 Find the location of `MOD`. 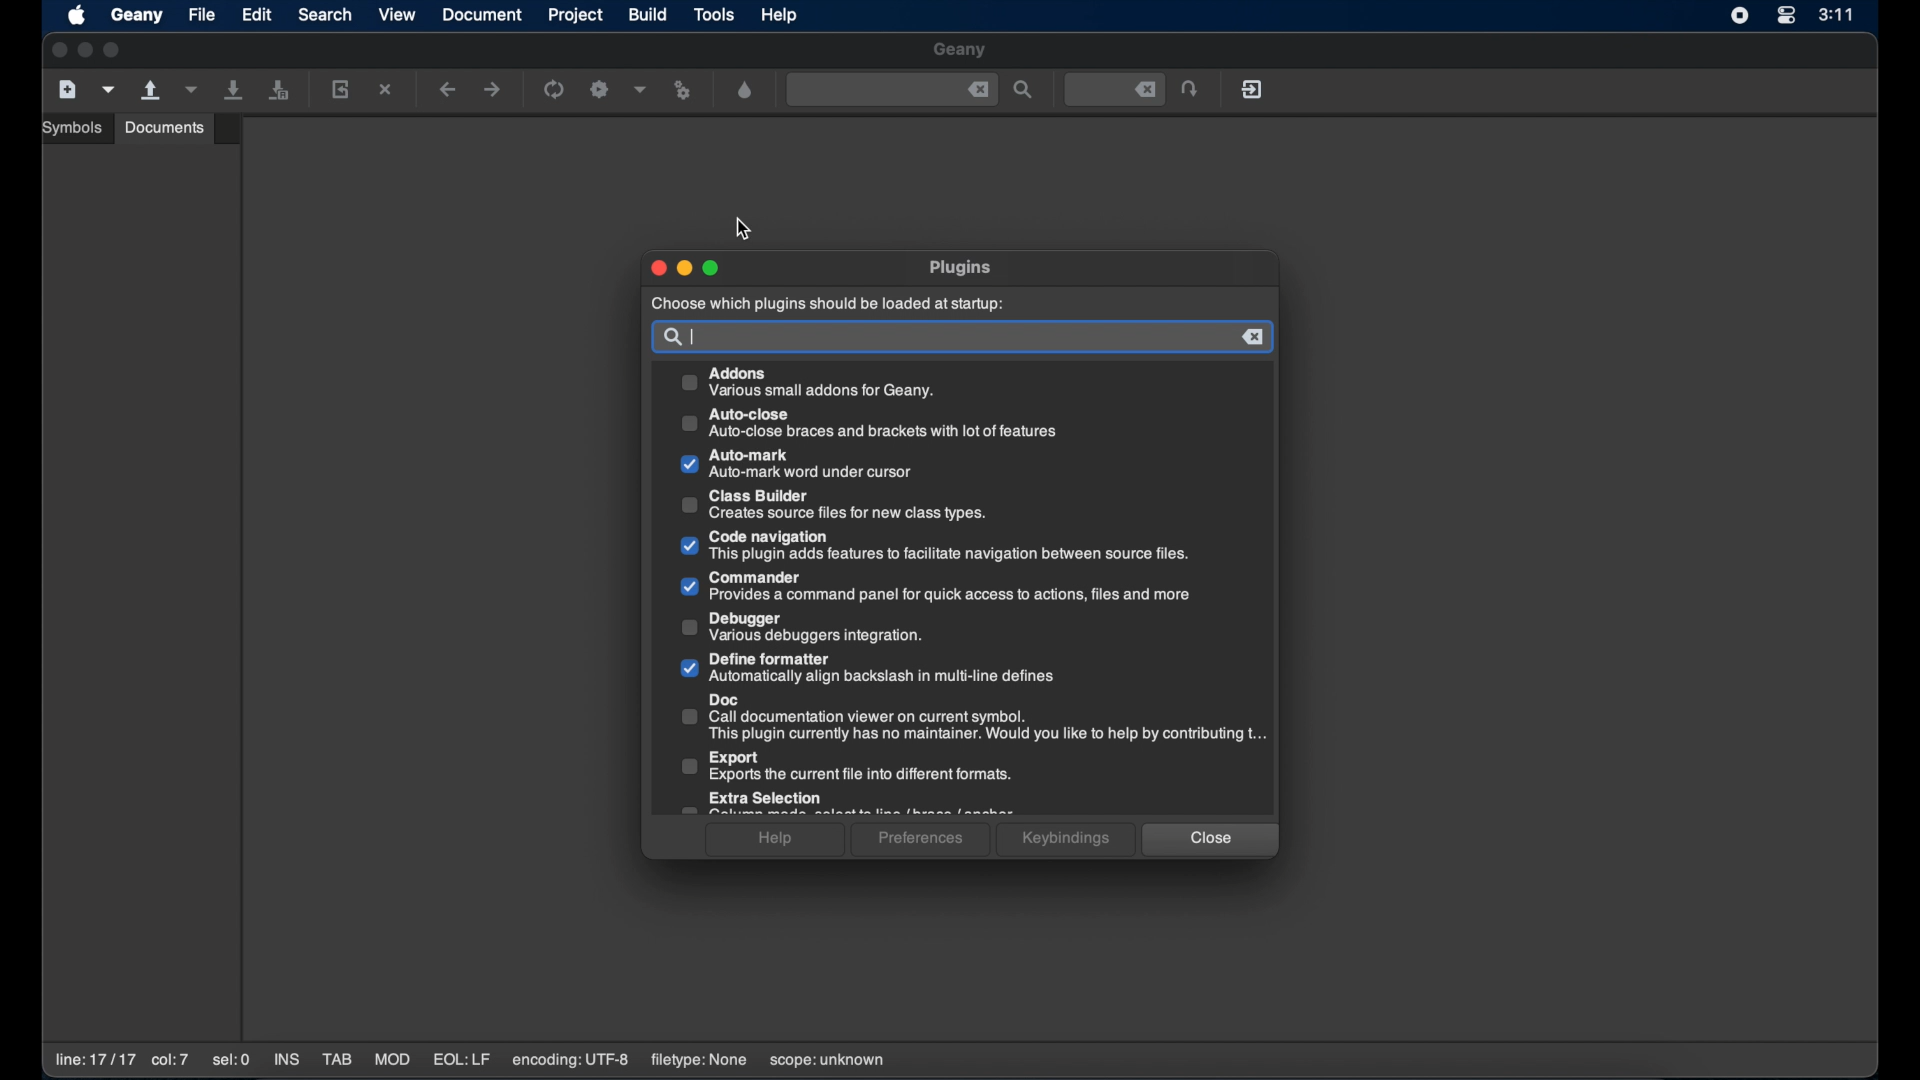

MOD is located at coordinates (392, 1060).